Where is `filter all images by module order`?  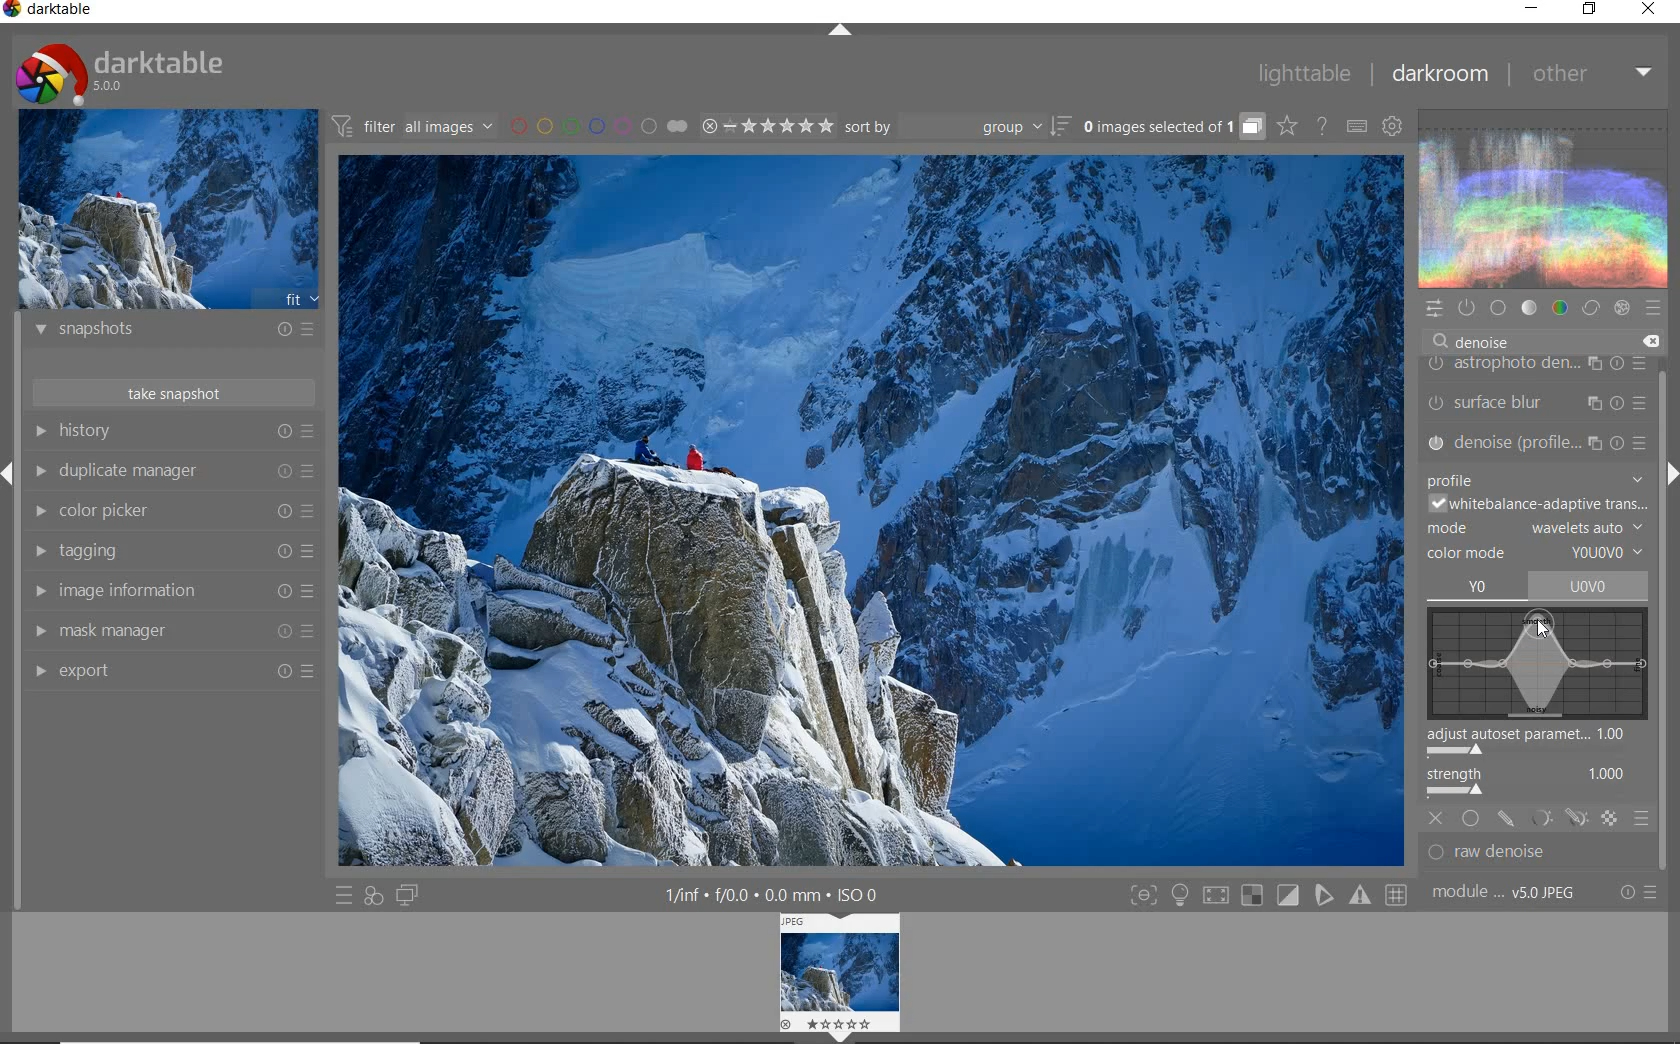 filter all images by module order is located at coordinates (414, 125).